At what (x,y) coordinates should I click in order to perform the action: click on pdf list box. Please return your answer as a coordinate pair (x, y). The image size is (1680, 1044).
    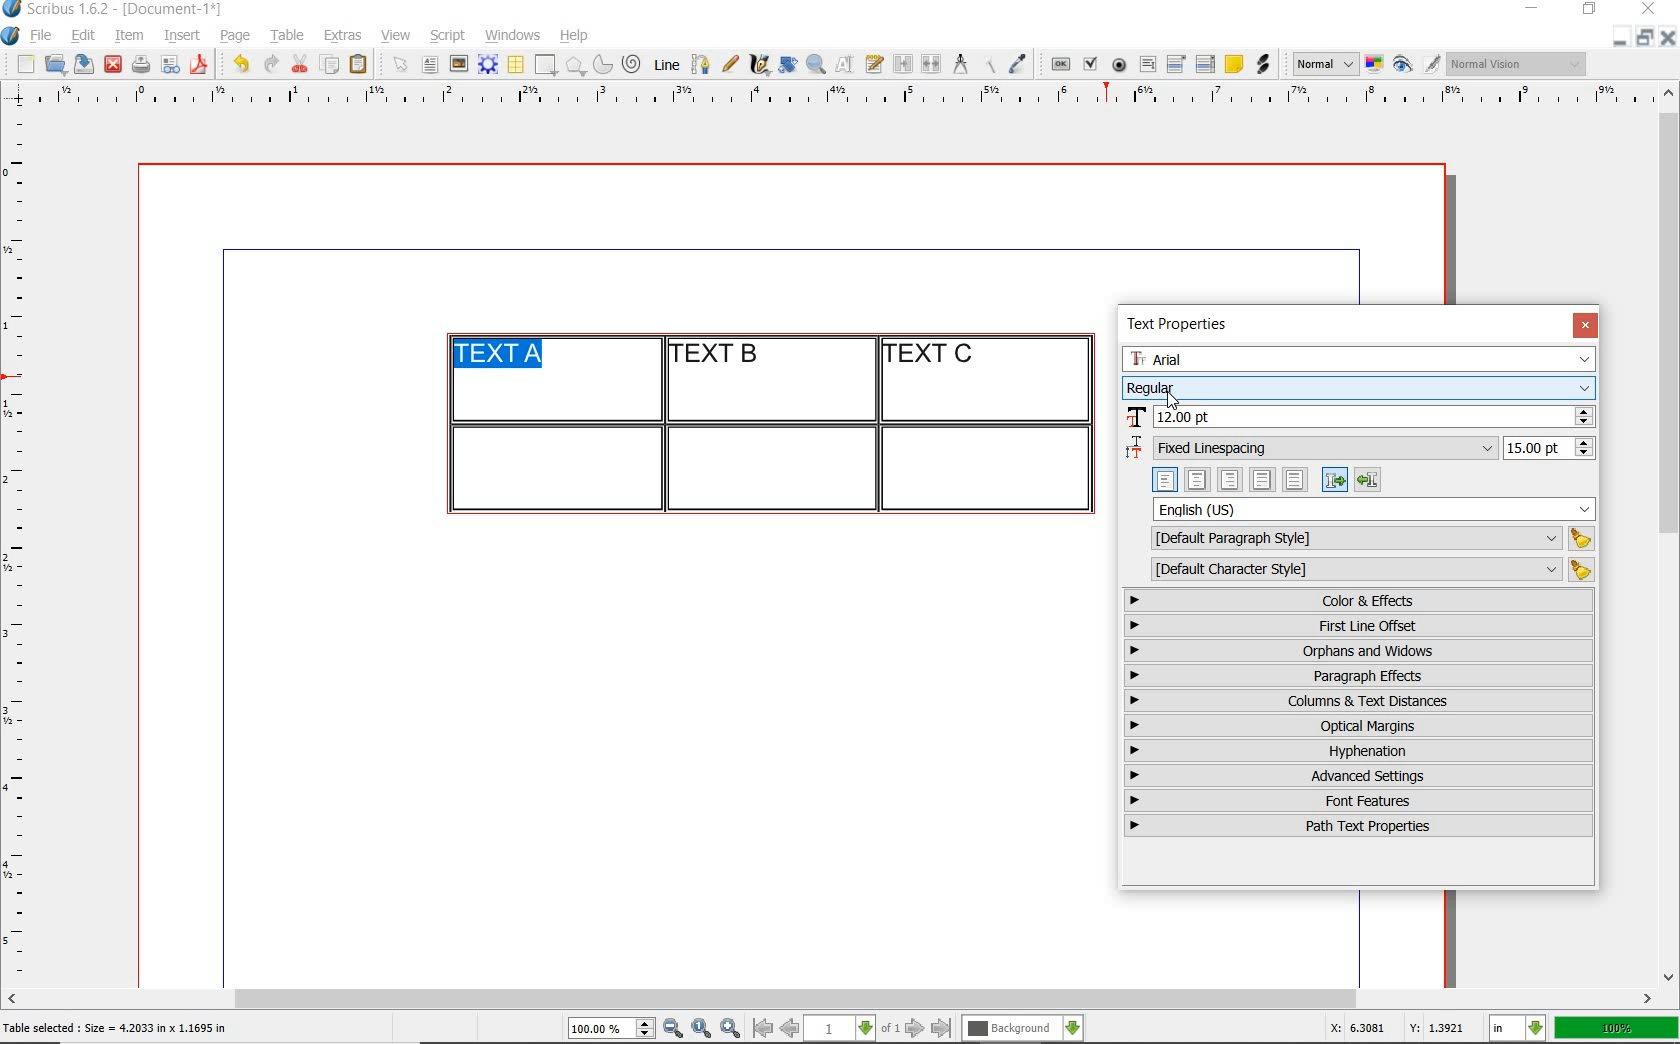
    Looking at the image, I should click on (1206, 64).